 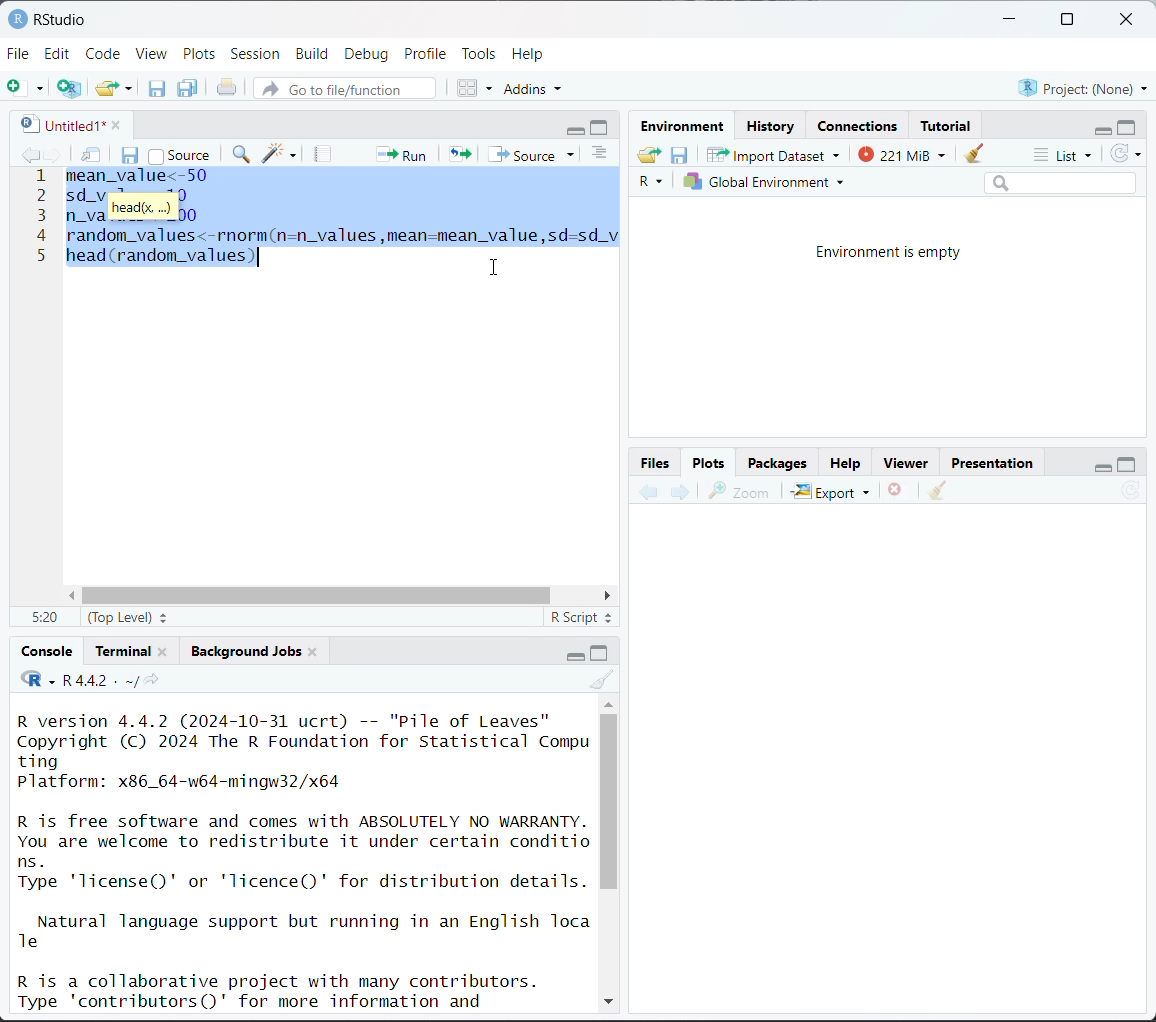 I want to click on meanvalue<-50, so click(x=141, y=177).